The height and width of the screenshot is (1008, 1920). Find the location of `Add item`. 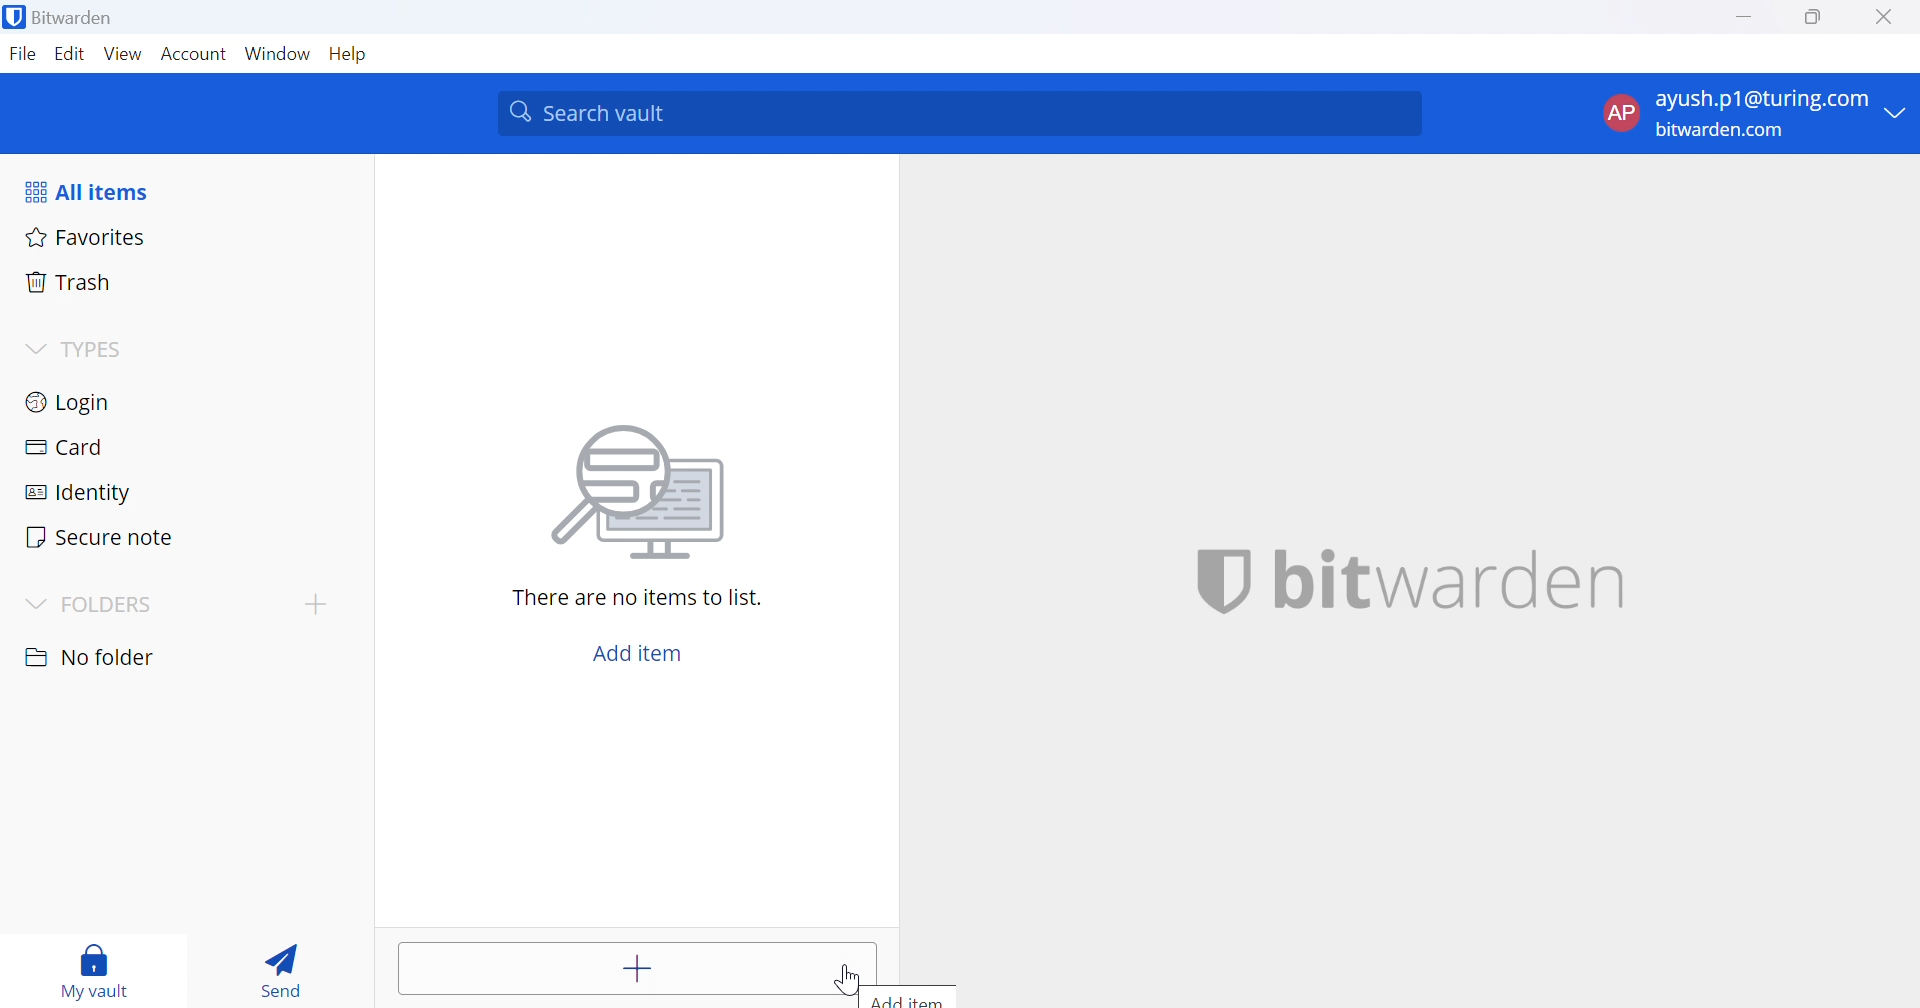

Add item is located at coordinates (916, 997).